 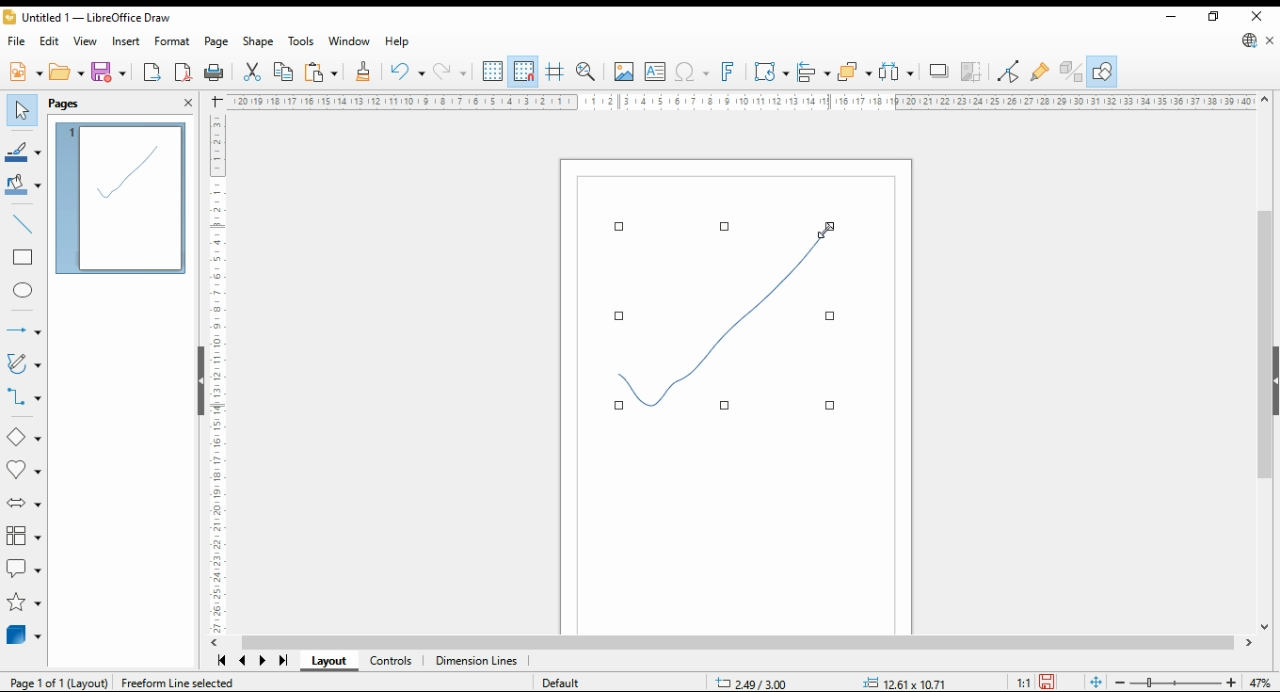 What do you see at coordinates (1103, 71) in the screenshot?
I see `show draw functions` at bounding box center [1103, 71].